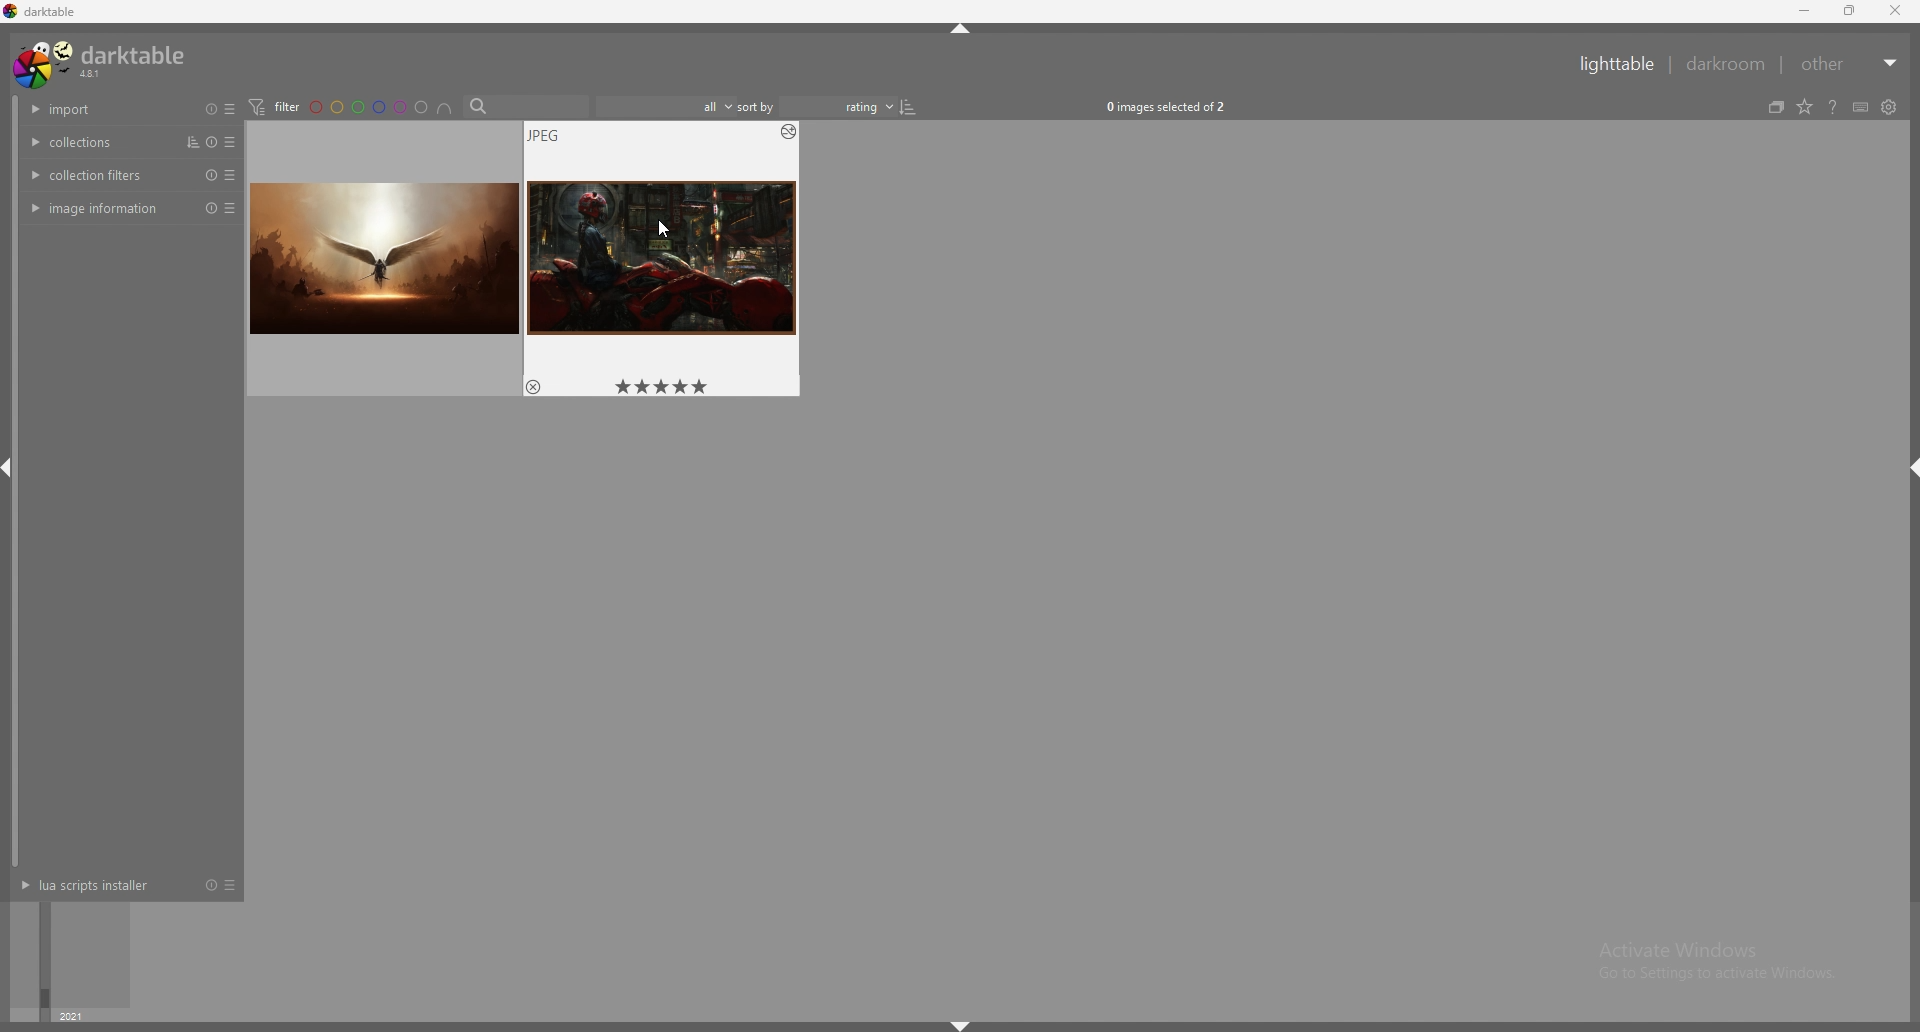 This screenshot has width=1920, height=1032. I want to click on time selector, so click(69, 954).